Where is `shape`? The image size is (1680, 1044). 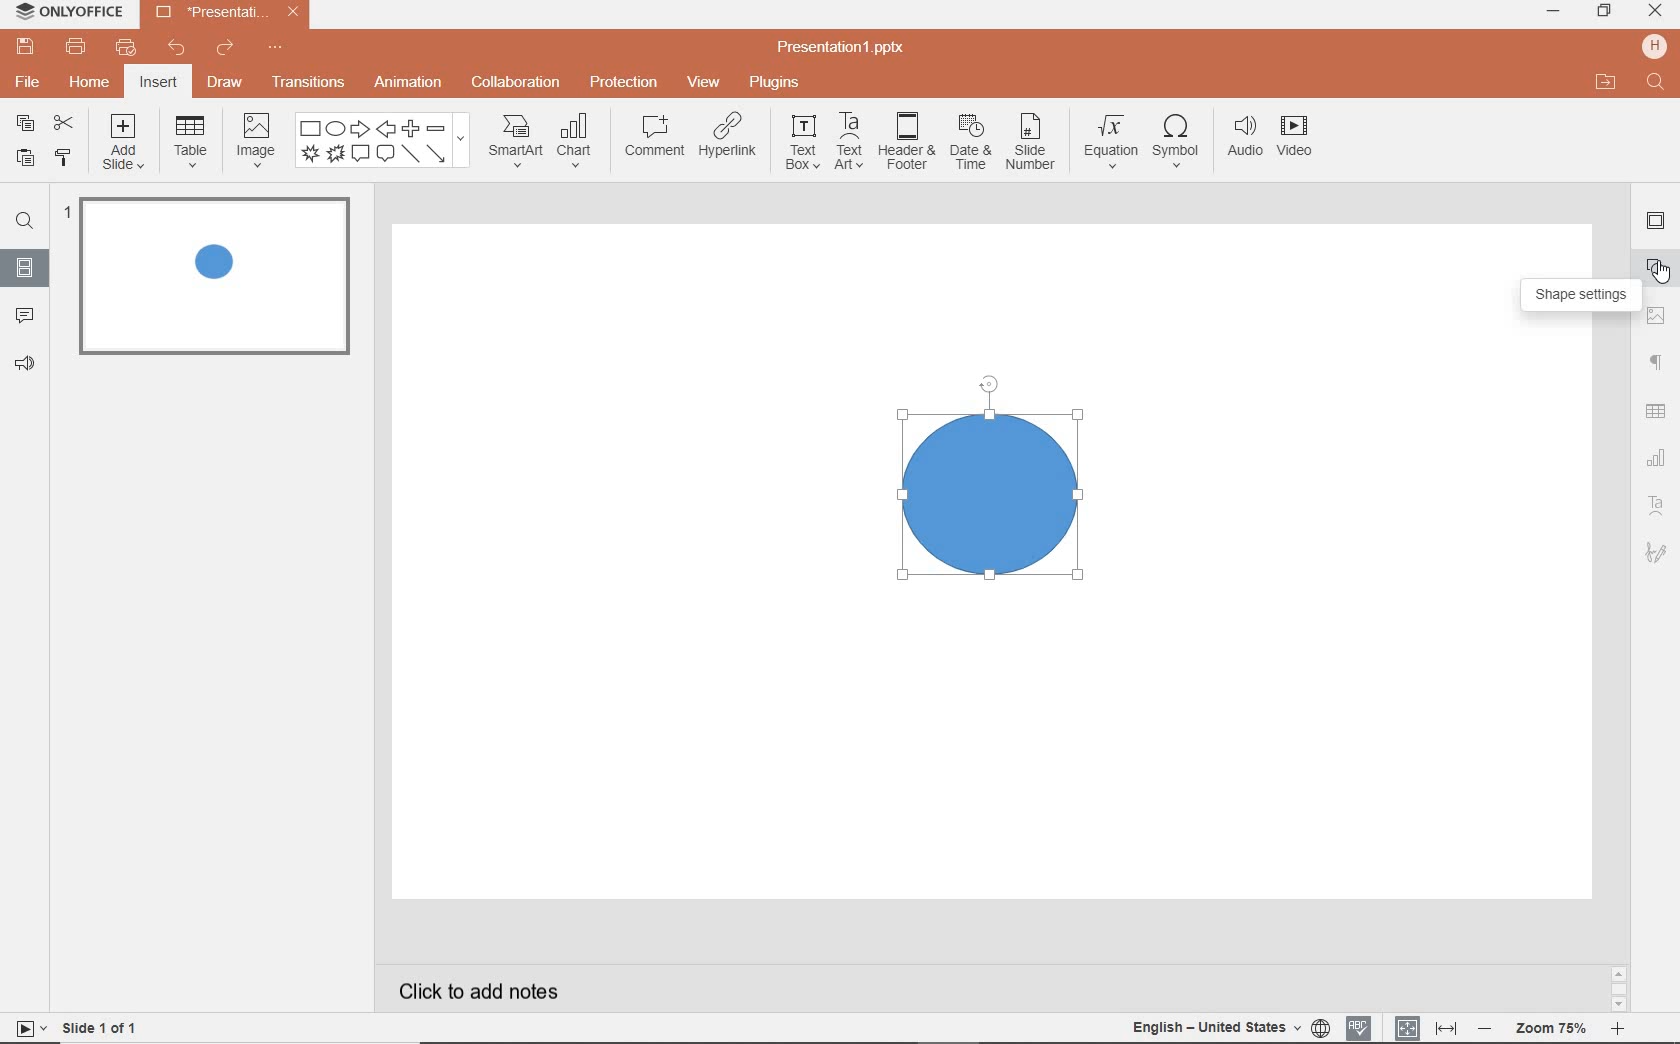 shape is located at coordinates (992, 479).